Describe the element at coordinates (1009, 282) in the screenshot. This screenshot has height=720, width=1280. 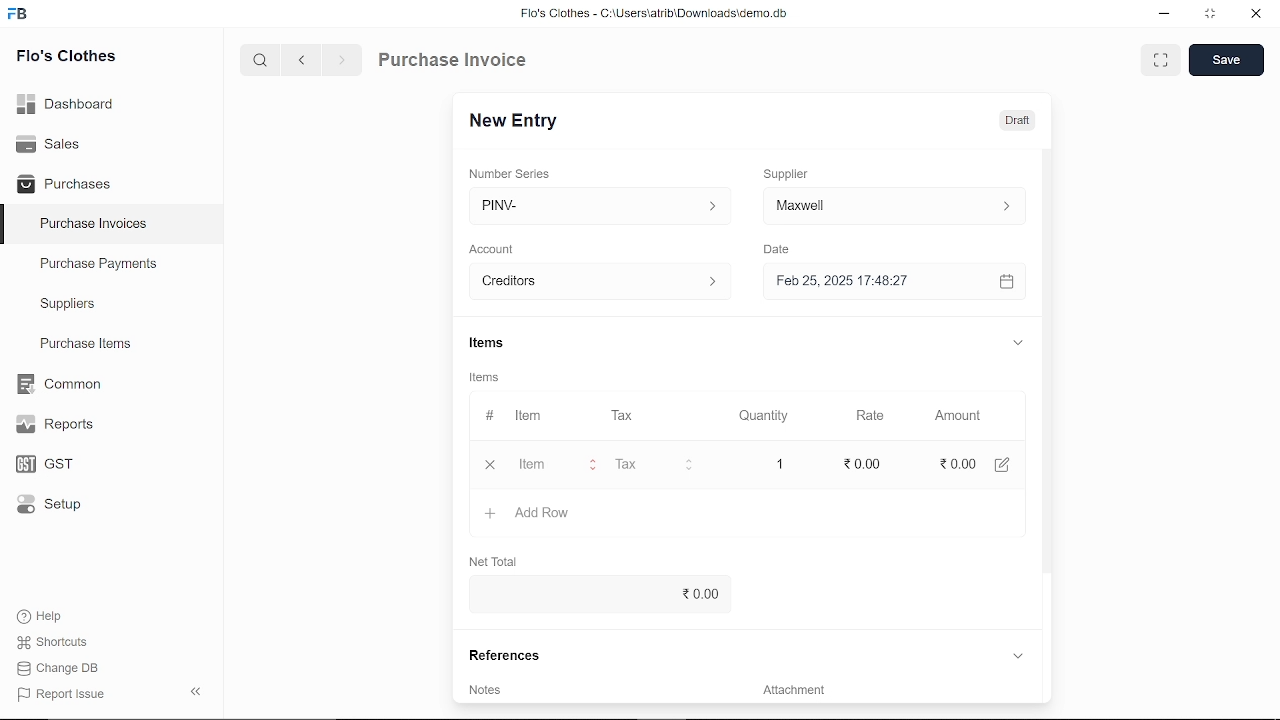
I see `calender` at that location.